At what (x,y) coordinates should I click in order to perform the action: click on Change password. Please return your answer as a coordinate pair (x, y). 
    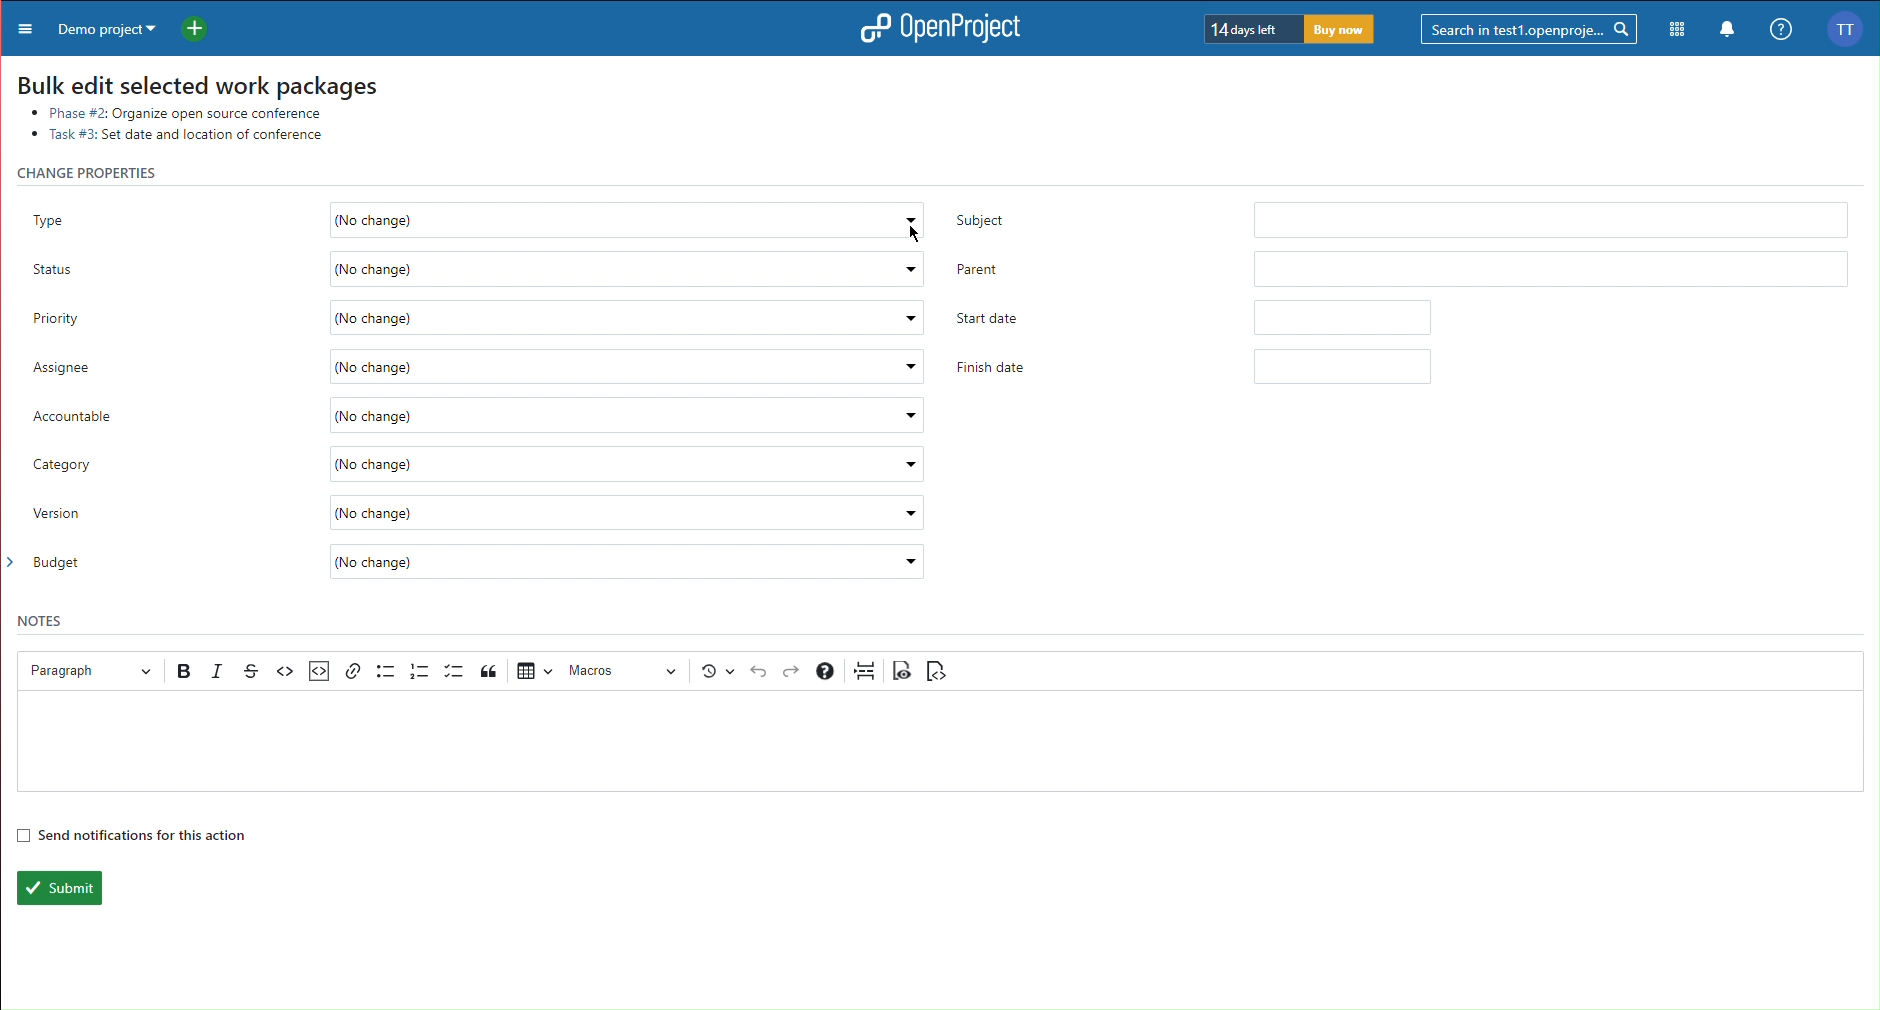
    Looking at the image, I should click on (97, 172).